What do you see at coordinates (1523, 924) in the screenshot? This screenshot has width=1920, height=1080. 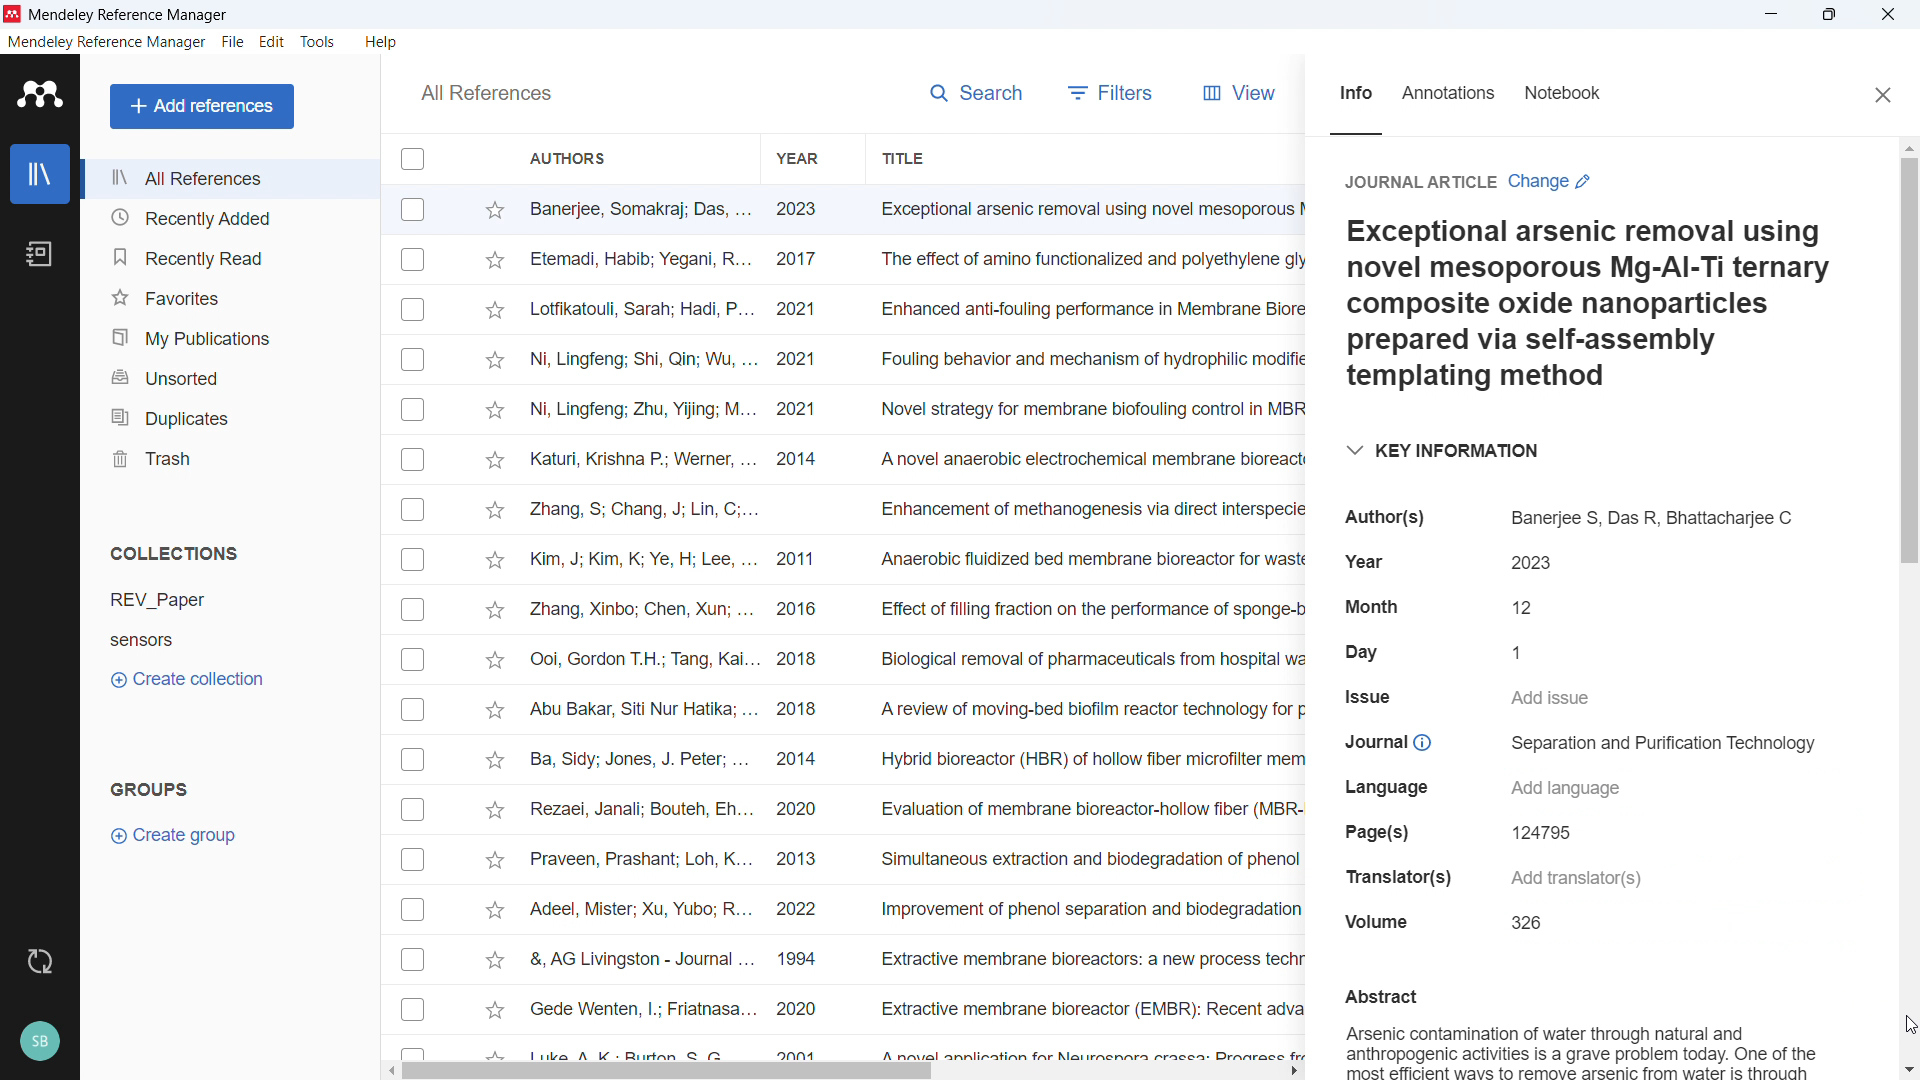 I see `volume-326` at bounding box center [1523, 924].